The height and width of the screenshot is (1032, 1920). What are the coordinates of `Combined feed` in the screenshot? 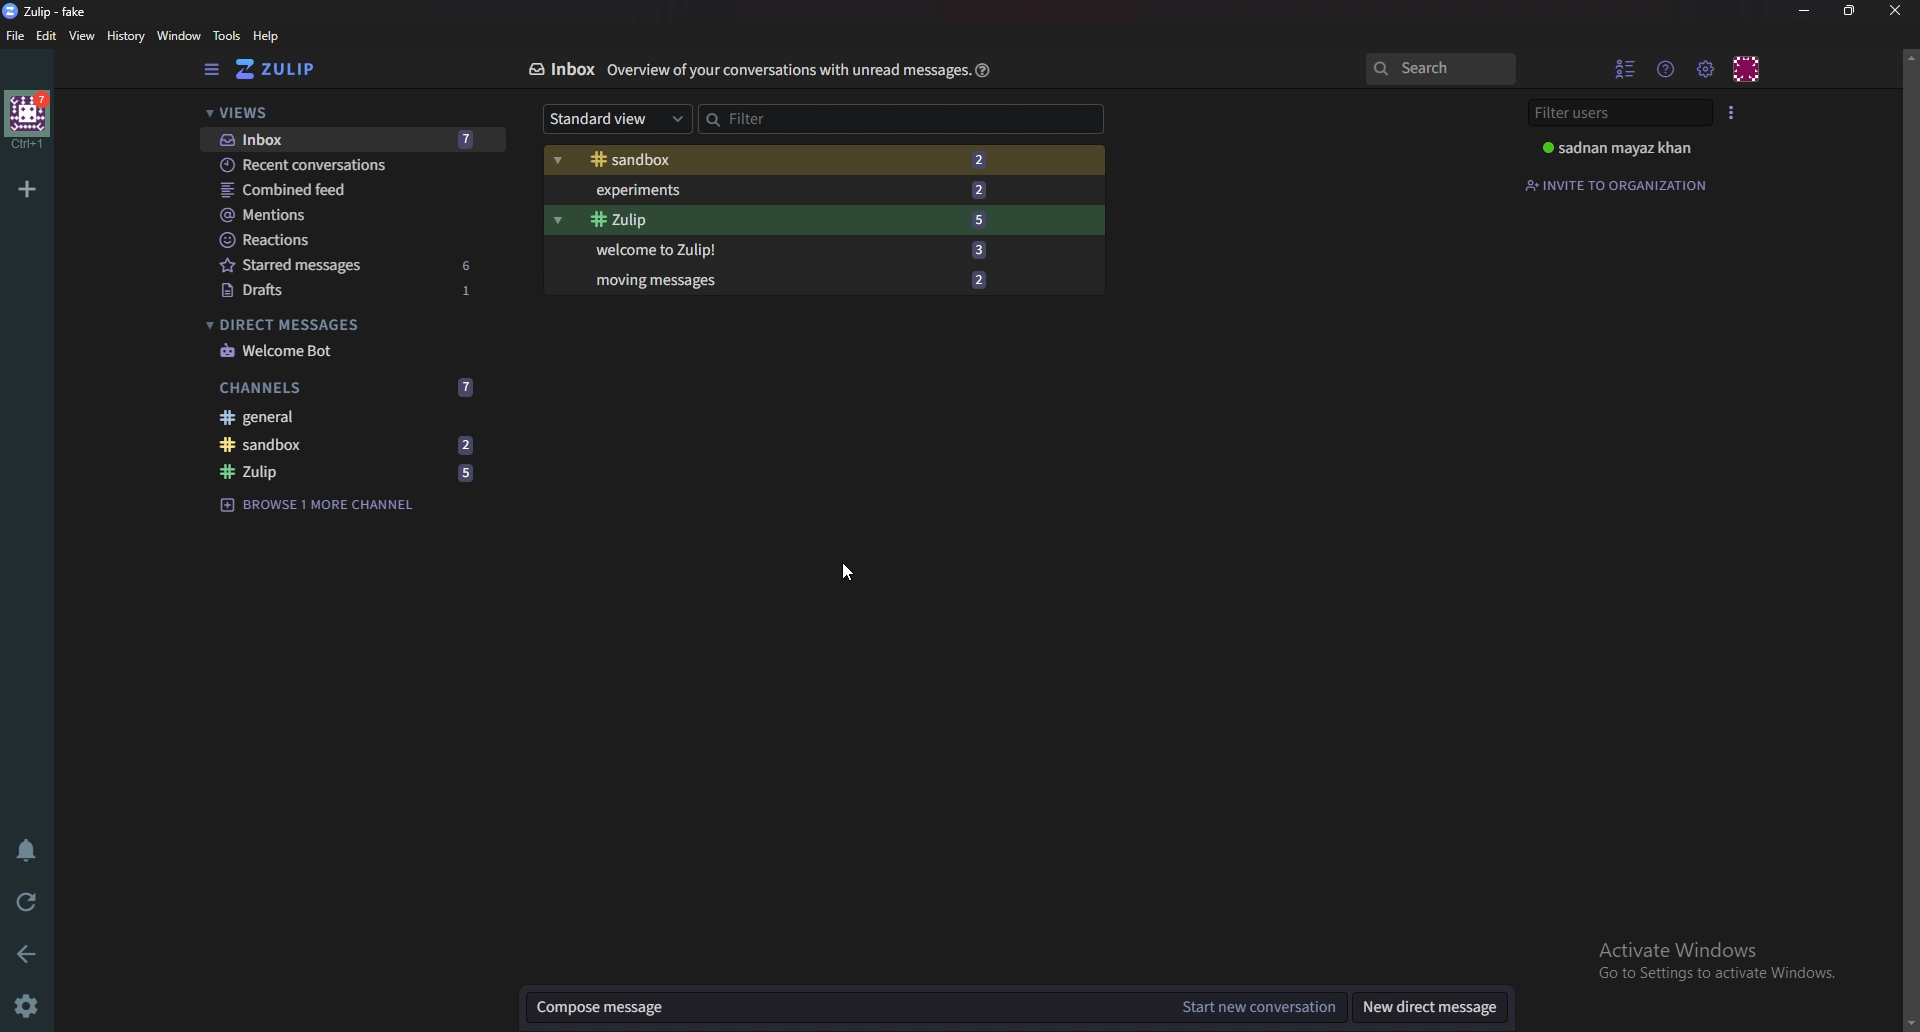 It's located at (340, 188).